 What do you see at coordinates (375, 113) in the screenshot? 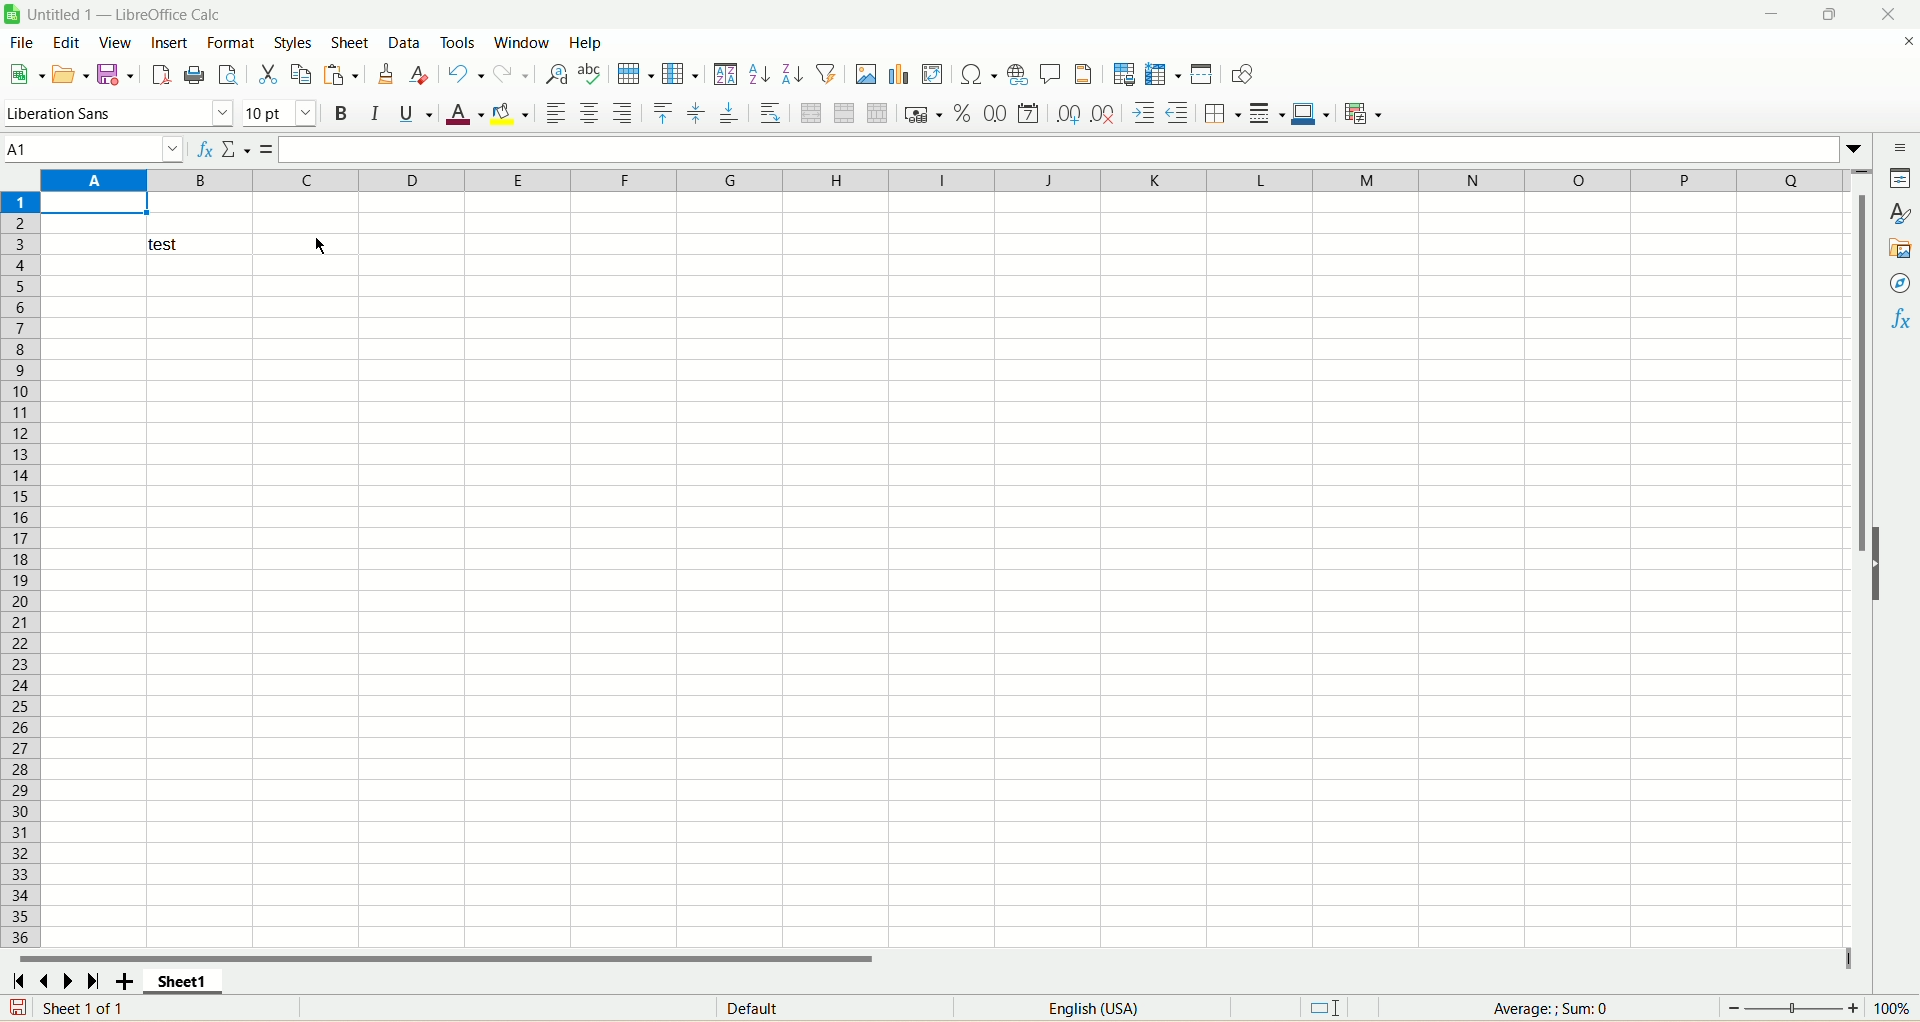
I see `italic` at bounding box center [375, 113].